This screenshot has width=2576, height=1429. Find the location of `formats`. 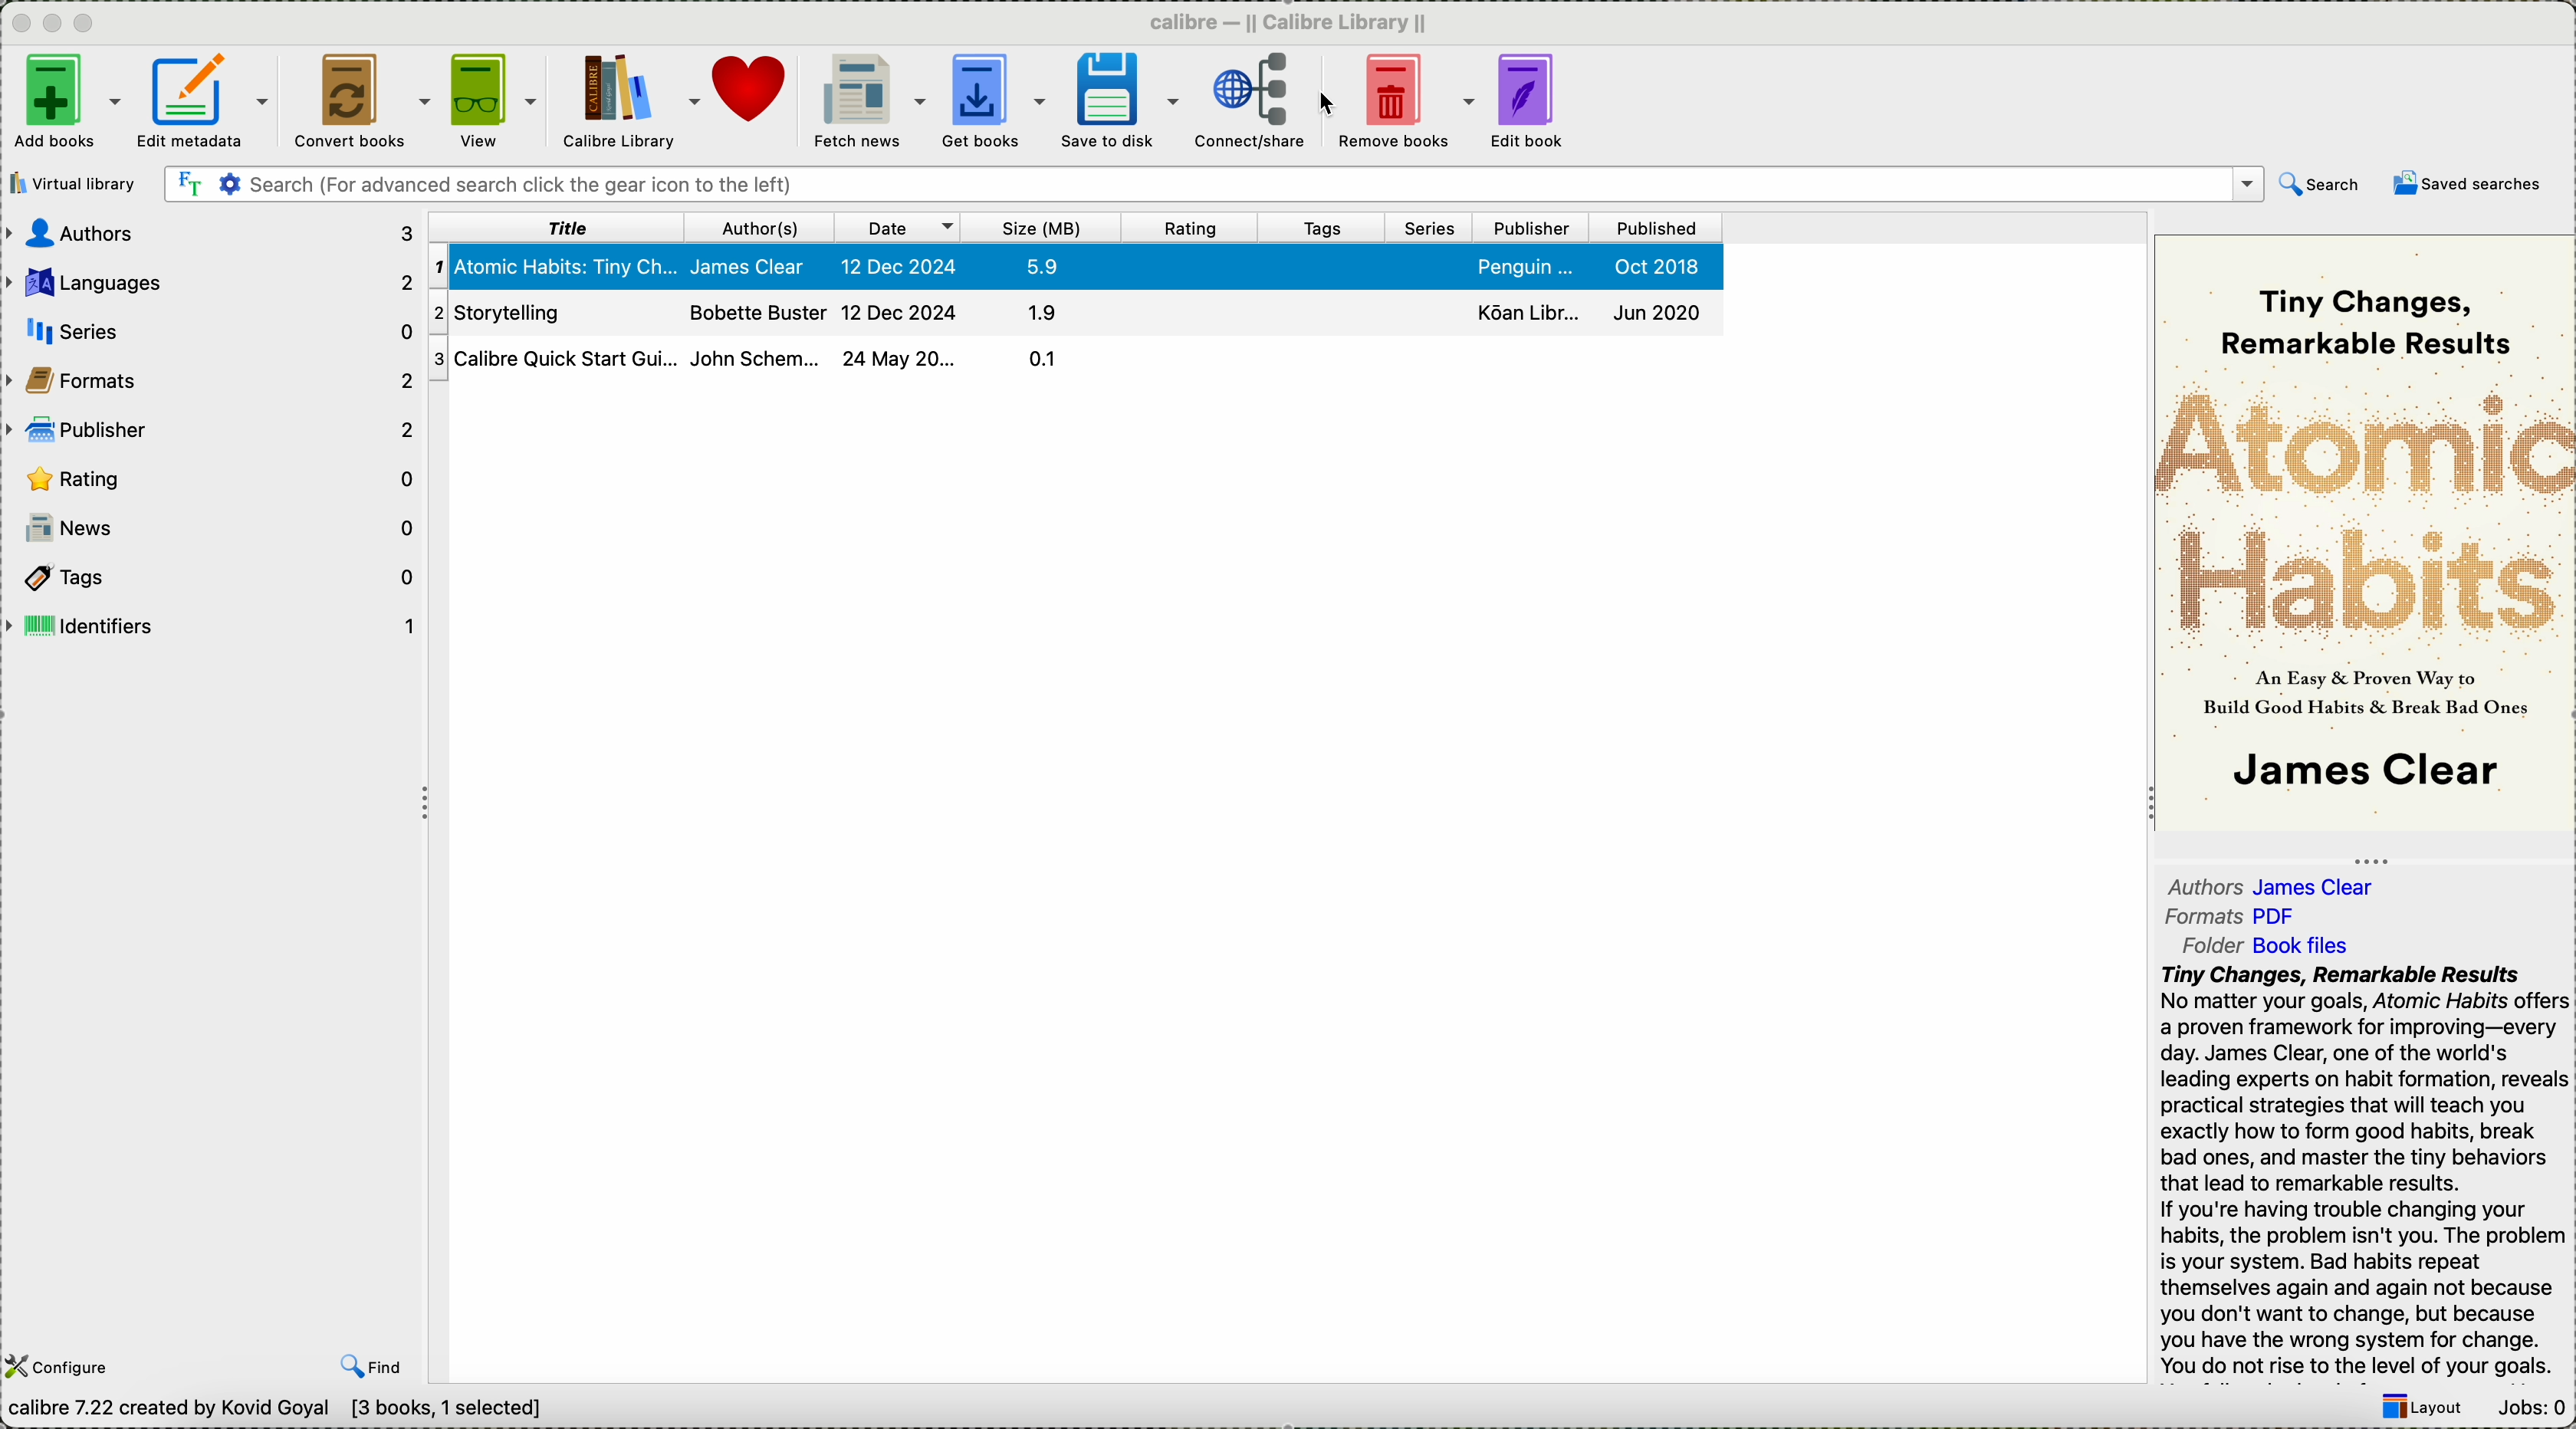

formats is located at coordinates (2236, 917).